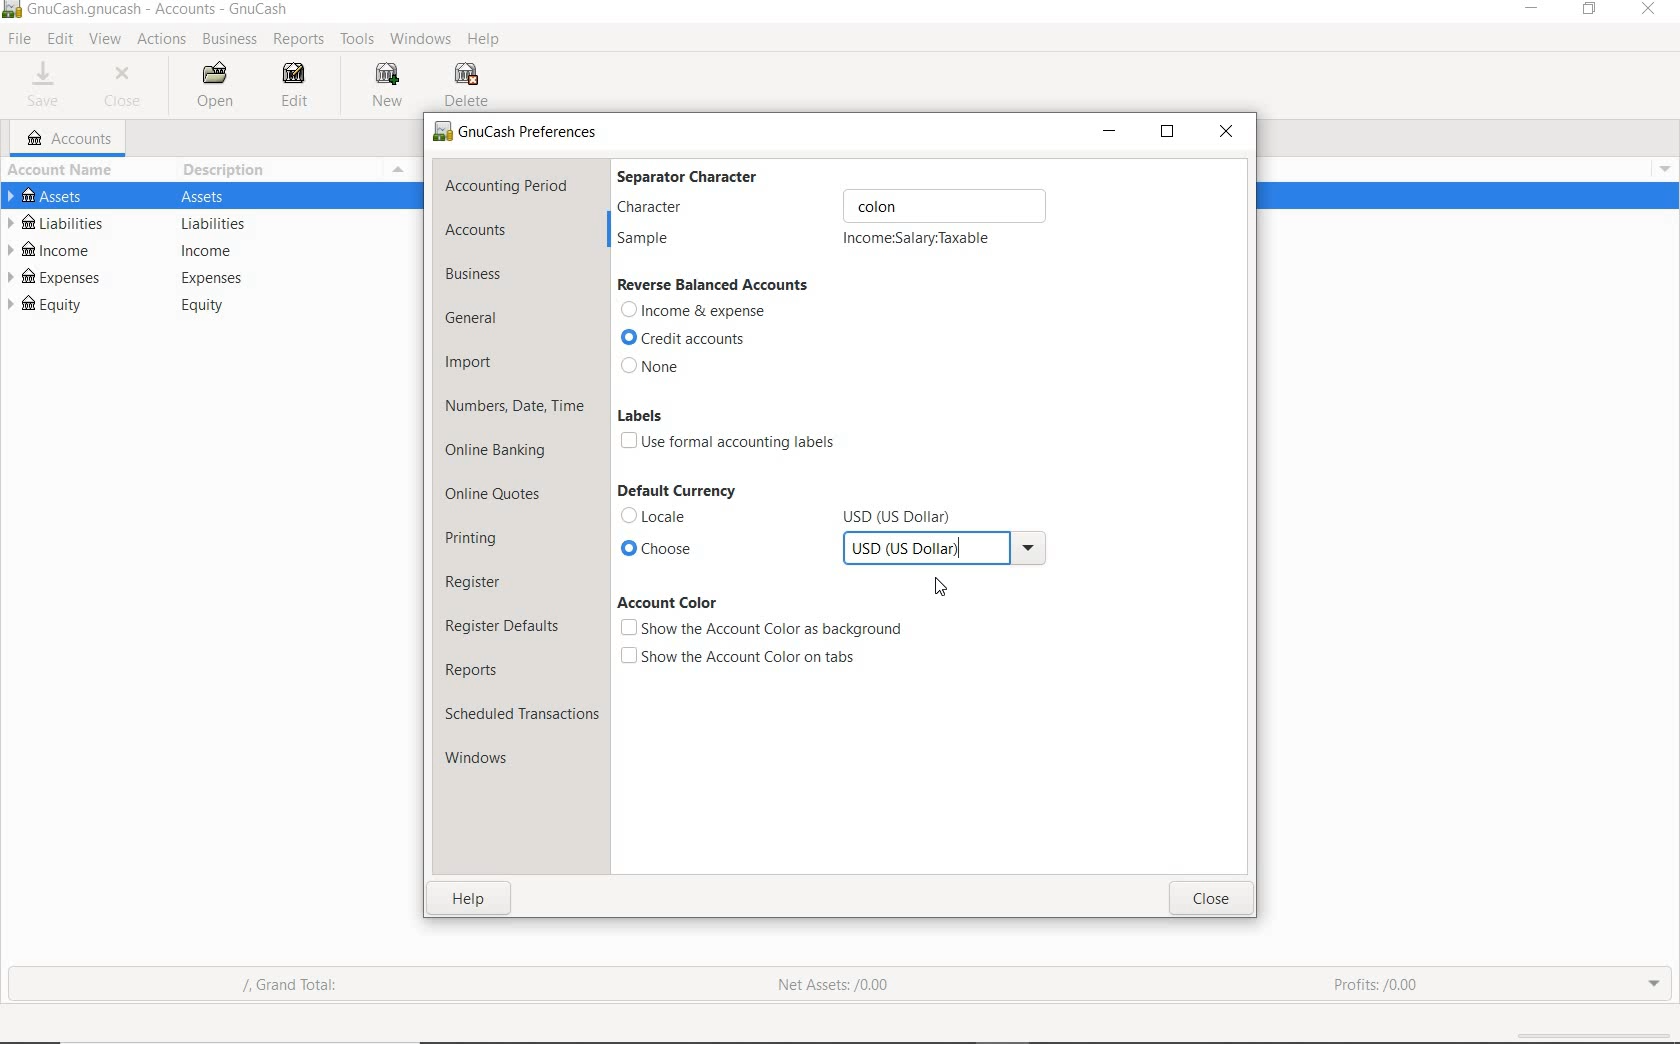  Describe the element at coordinates (918, 239) in the screenshot. I see `incomeSalary:Taxable` at that location.